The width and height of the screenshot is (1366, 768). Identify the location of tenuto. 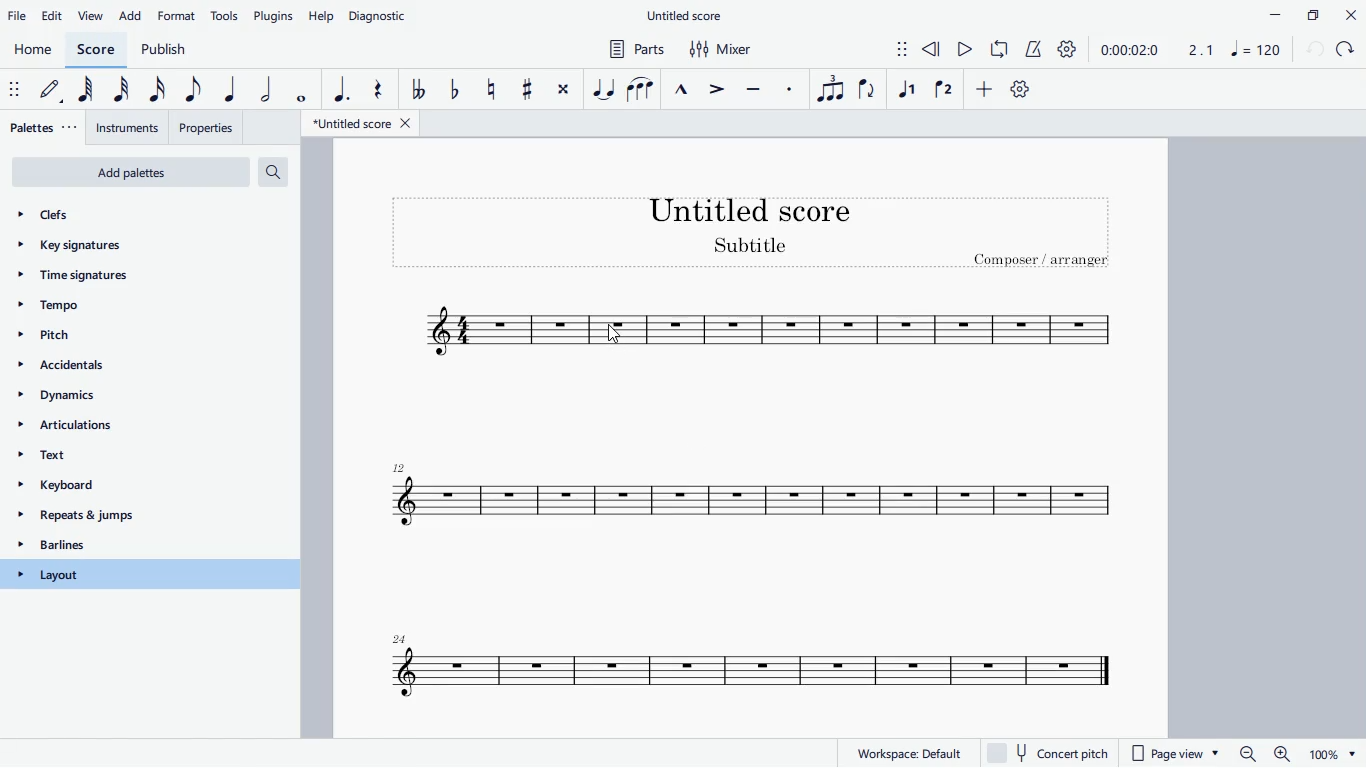
(756, 87).